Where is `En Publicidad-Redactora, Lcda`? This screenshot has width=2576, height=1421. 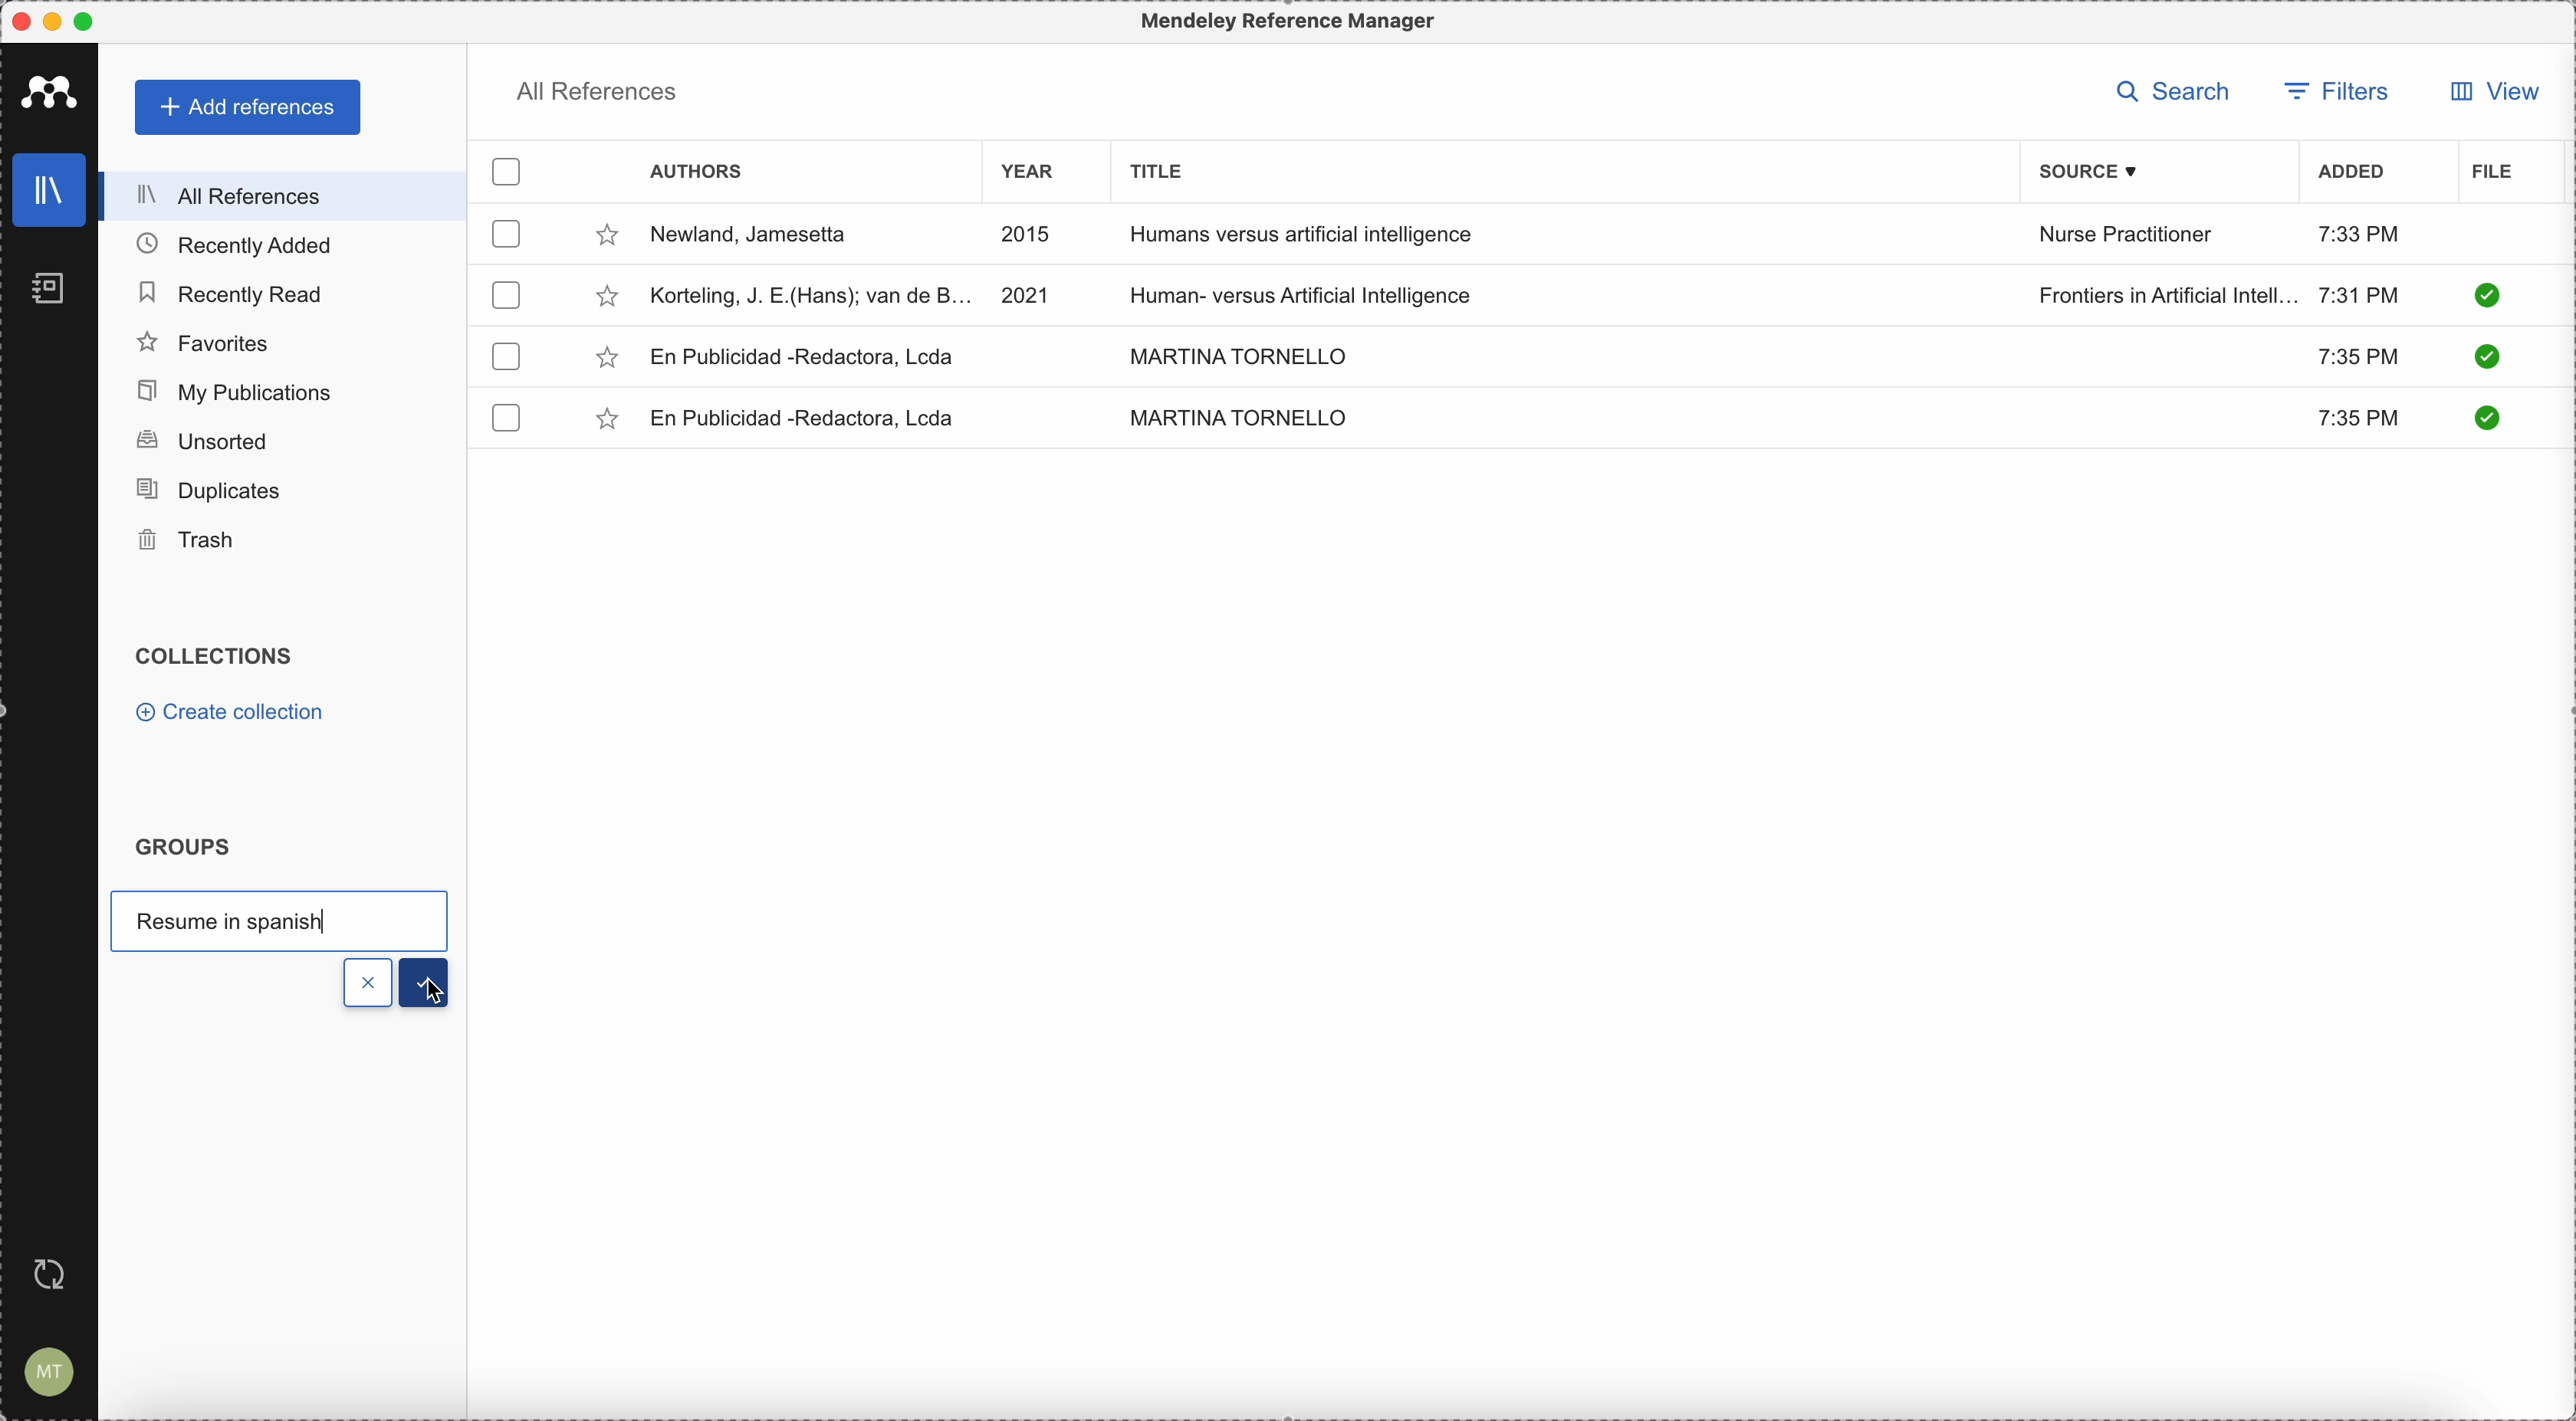 En Publicidad-Redactora, Lcda is located at coordinates (804, 357).